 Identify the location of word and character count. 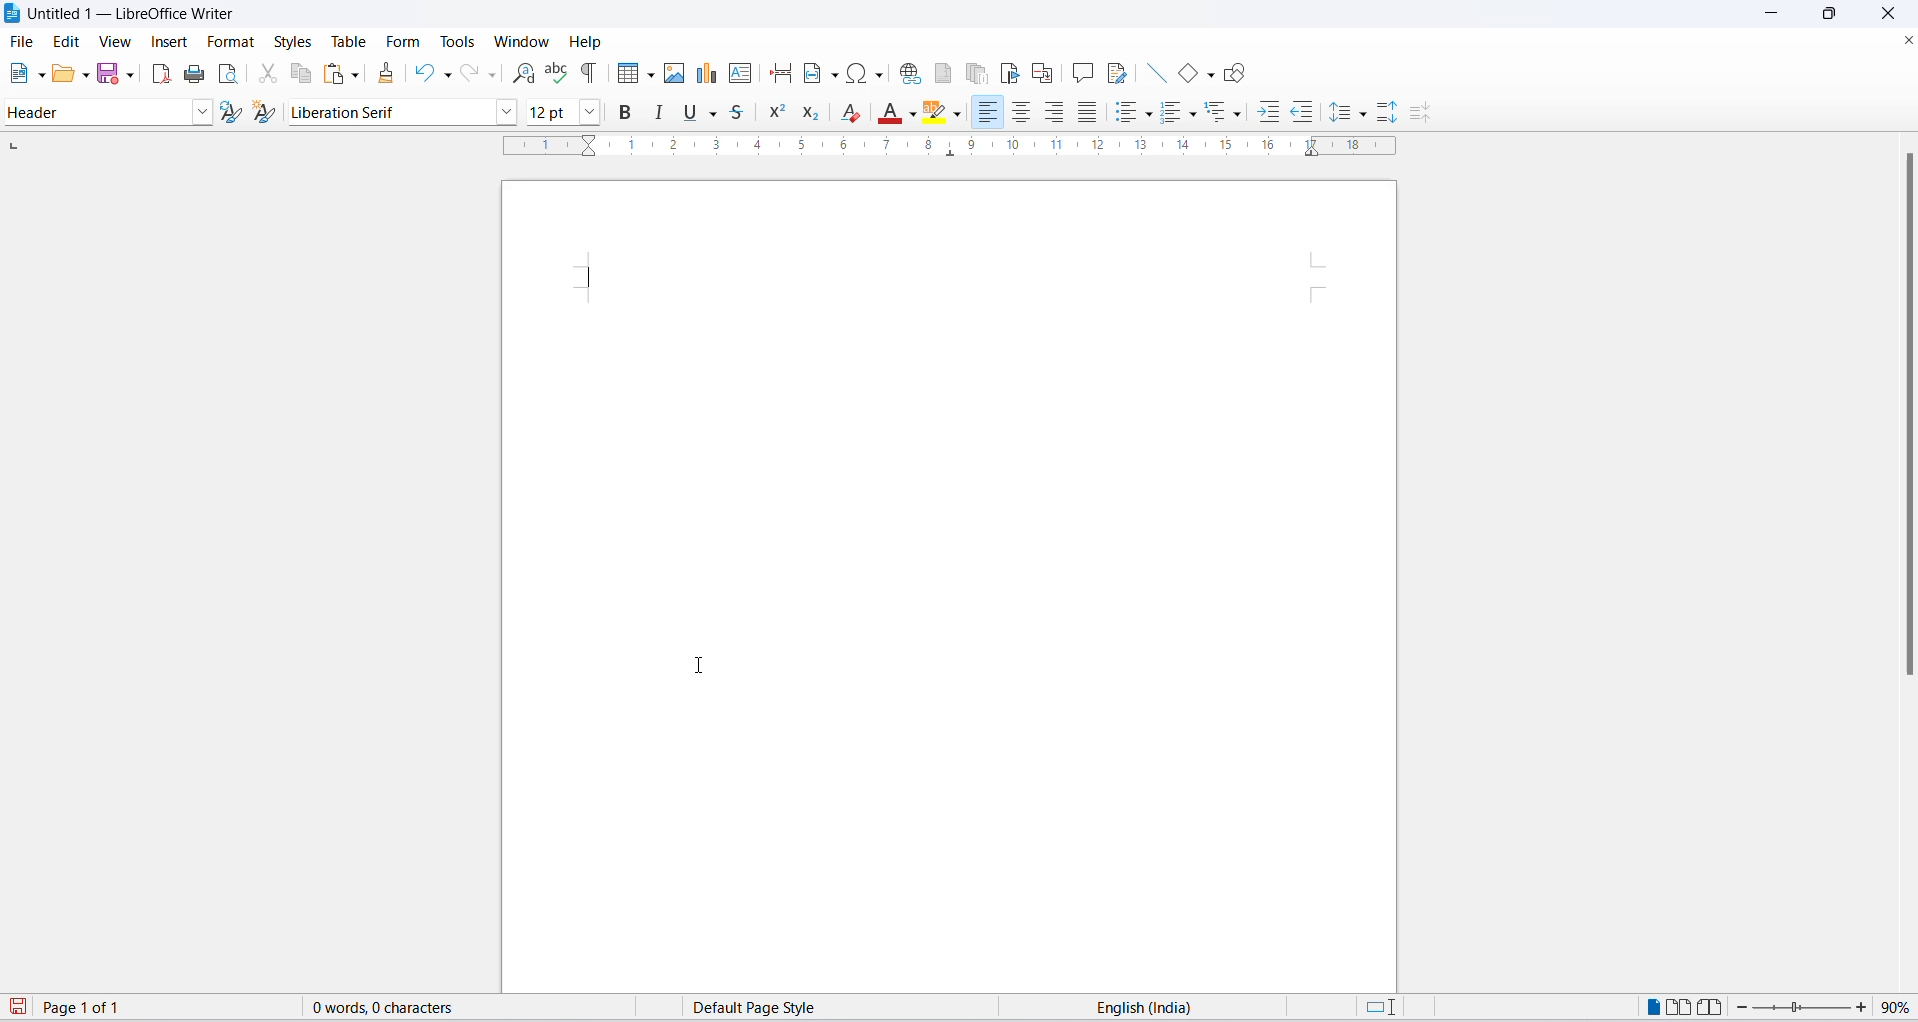
(393, 1007).